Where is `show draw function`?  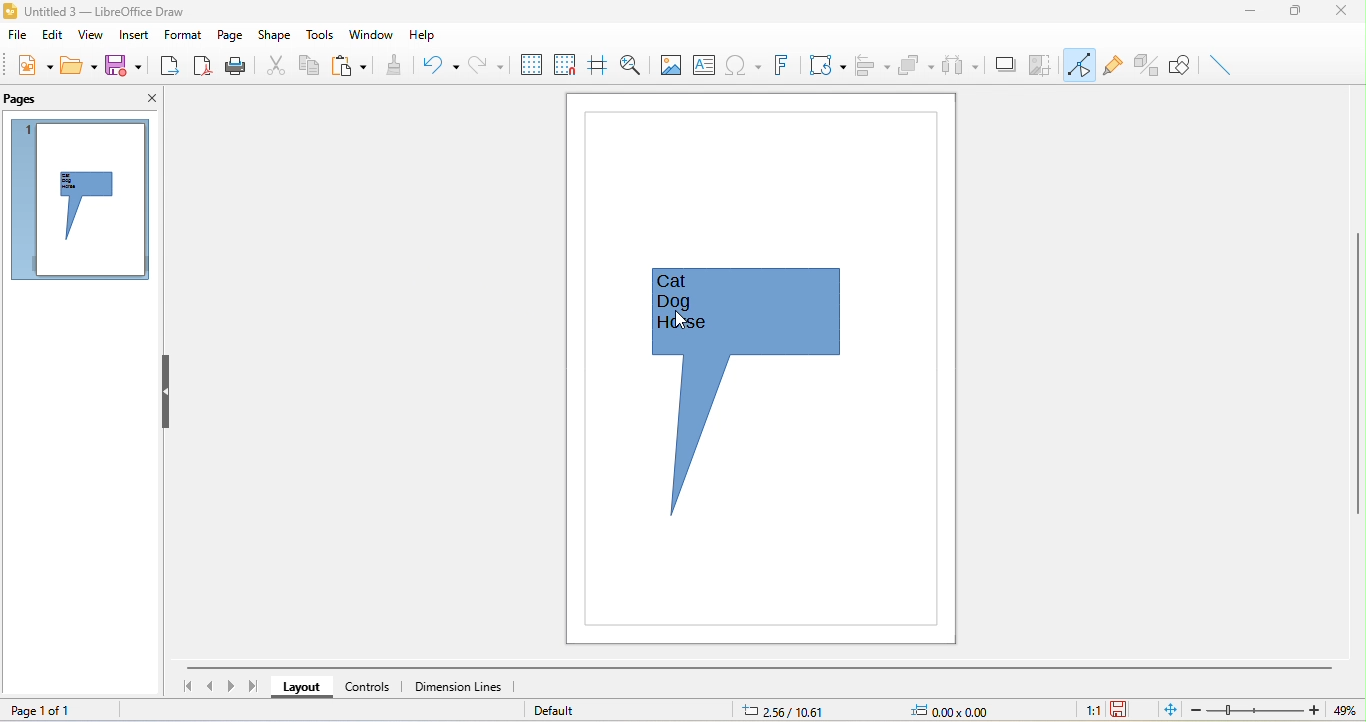 show draw function is located at coordinates (1179, 63).